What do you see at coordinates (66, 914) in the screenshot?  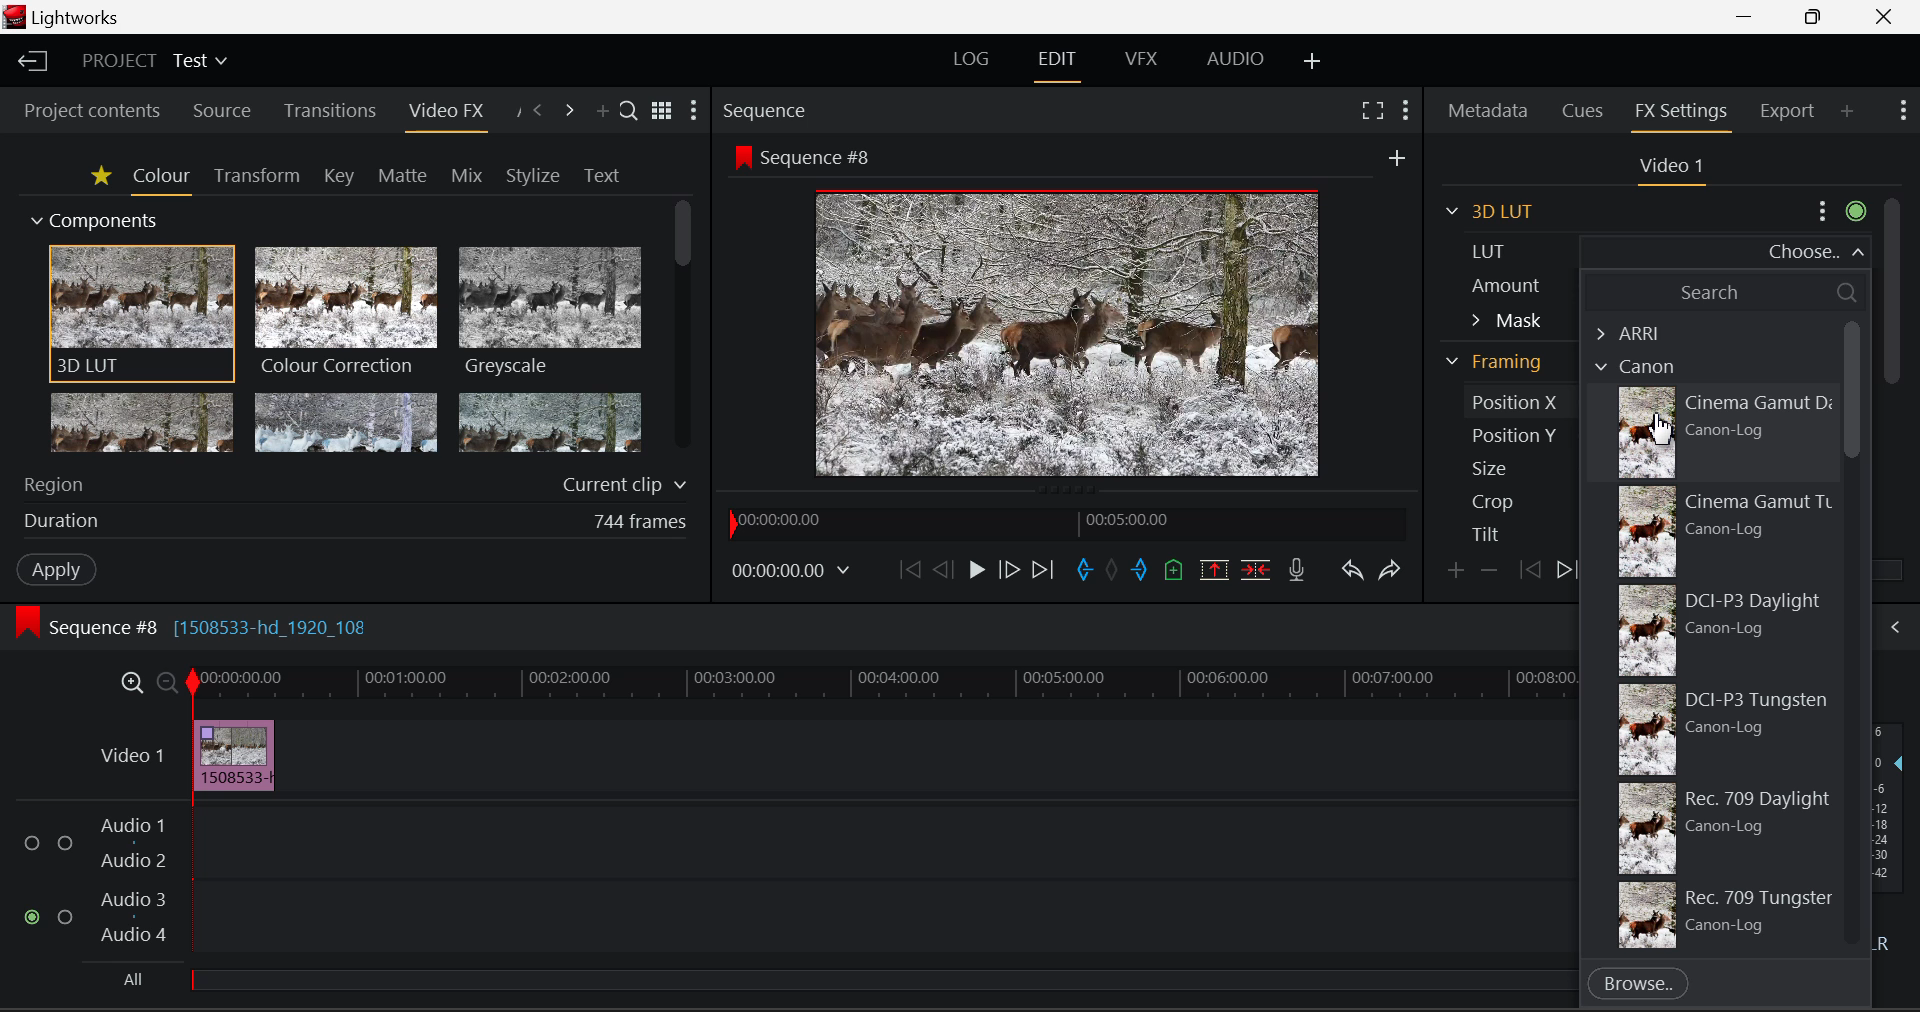 I see `Audio Input Checkbox` at bounding box center [66, 914].